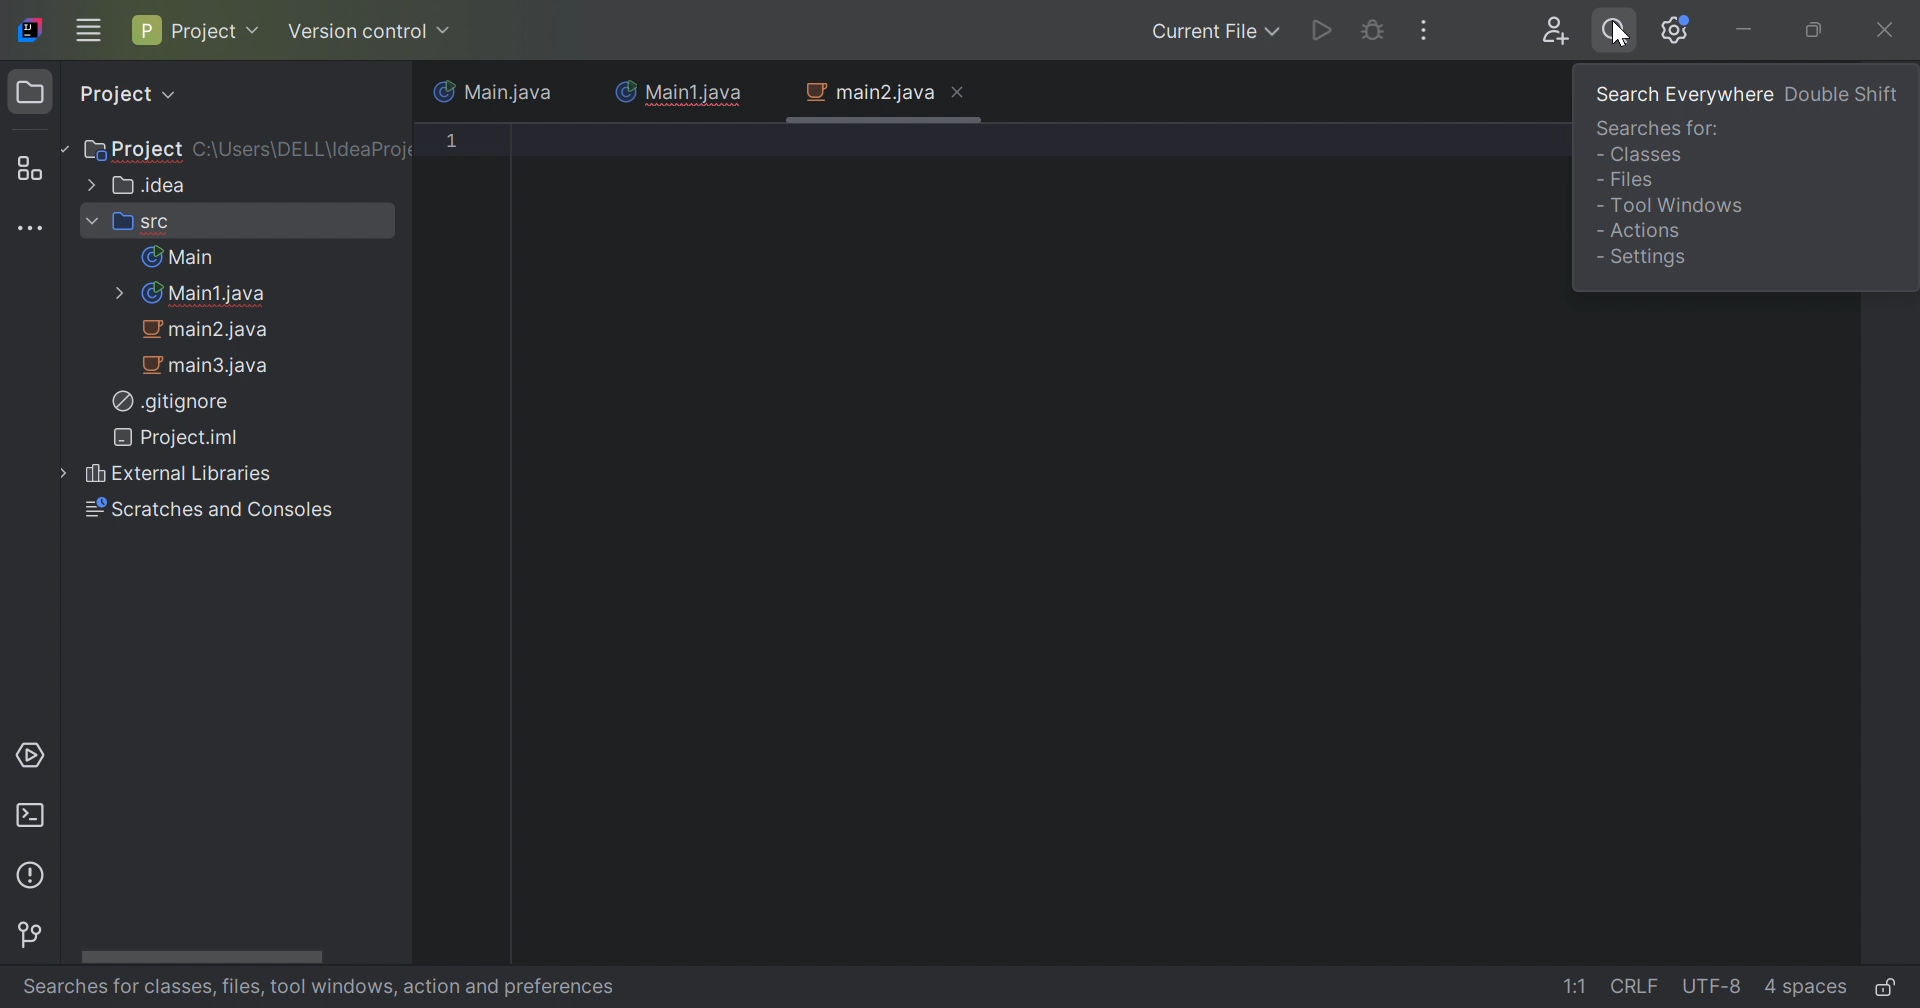 The image size is (1920, 1008). Describe the element at coordinates (161, 474) in the screenshot. I see `External Libraries` at that location.